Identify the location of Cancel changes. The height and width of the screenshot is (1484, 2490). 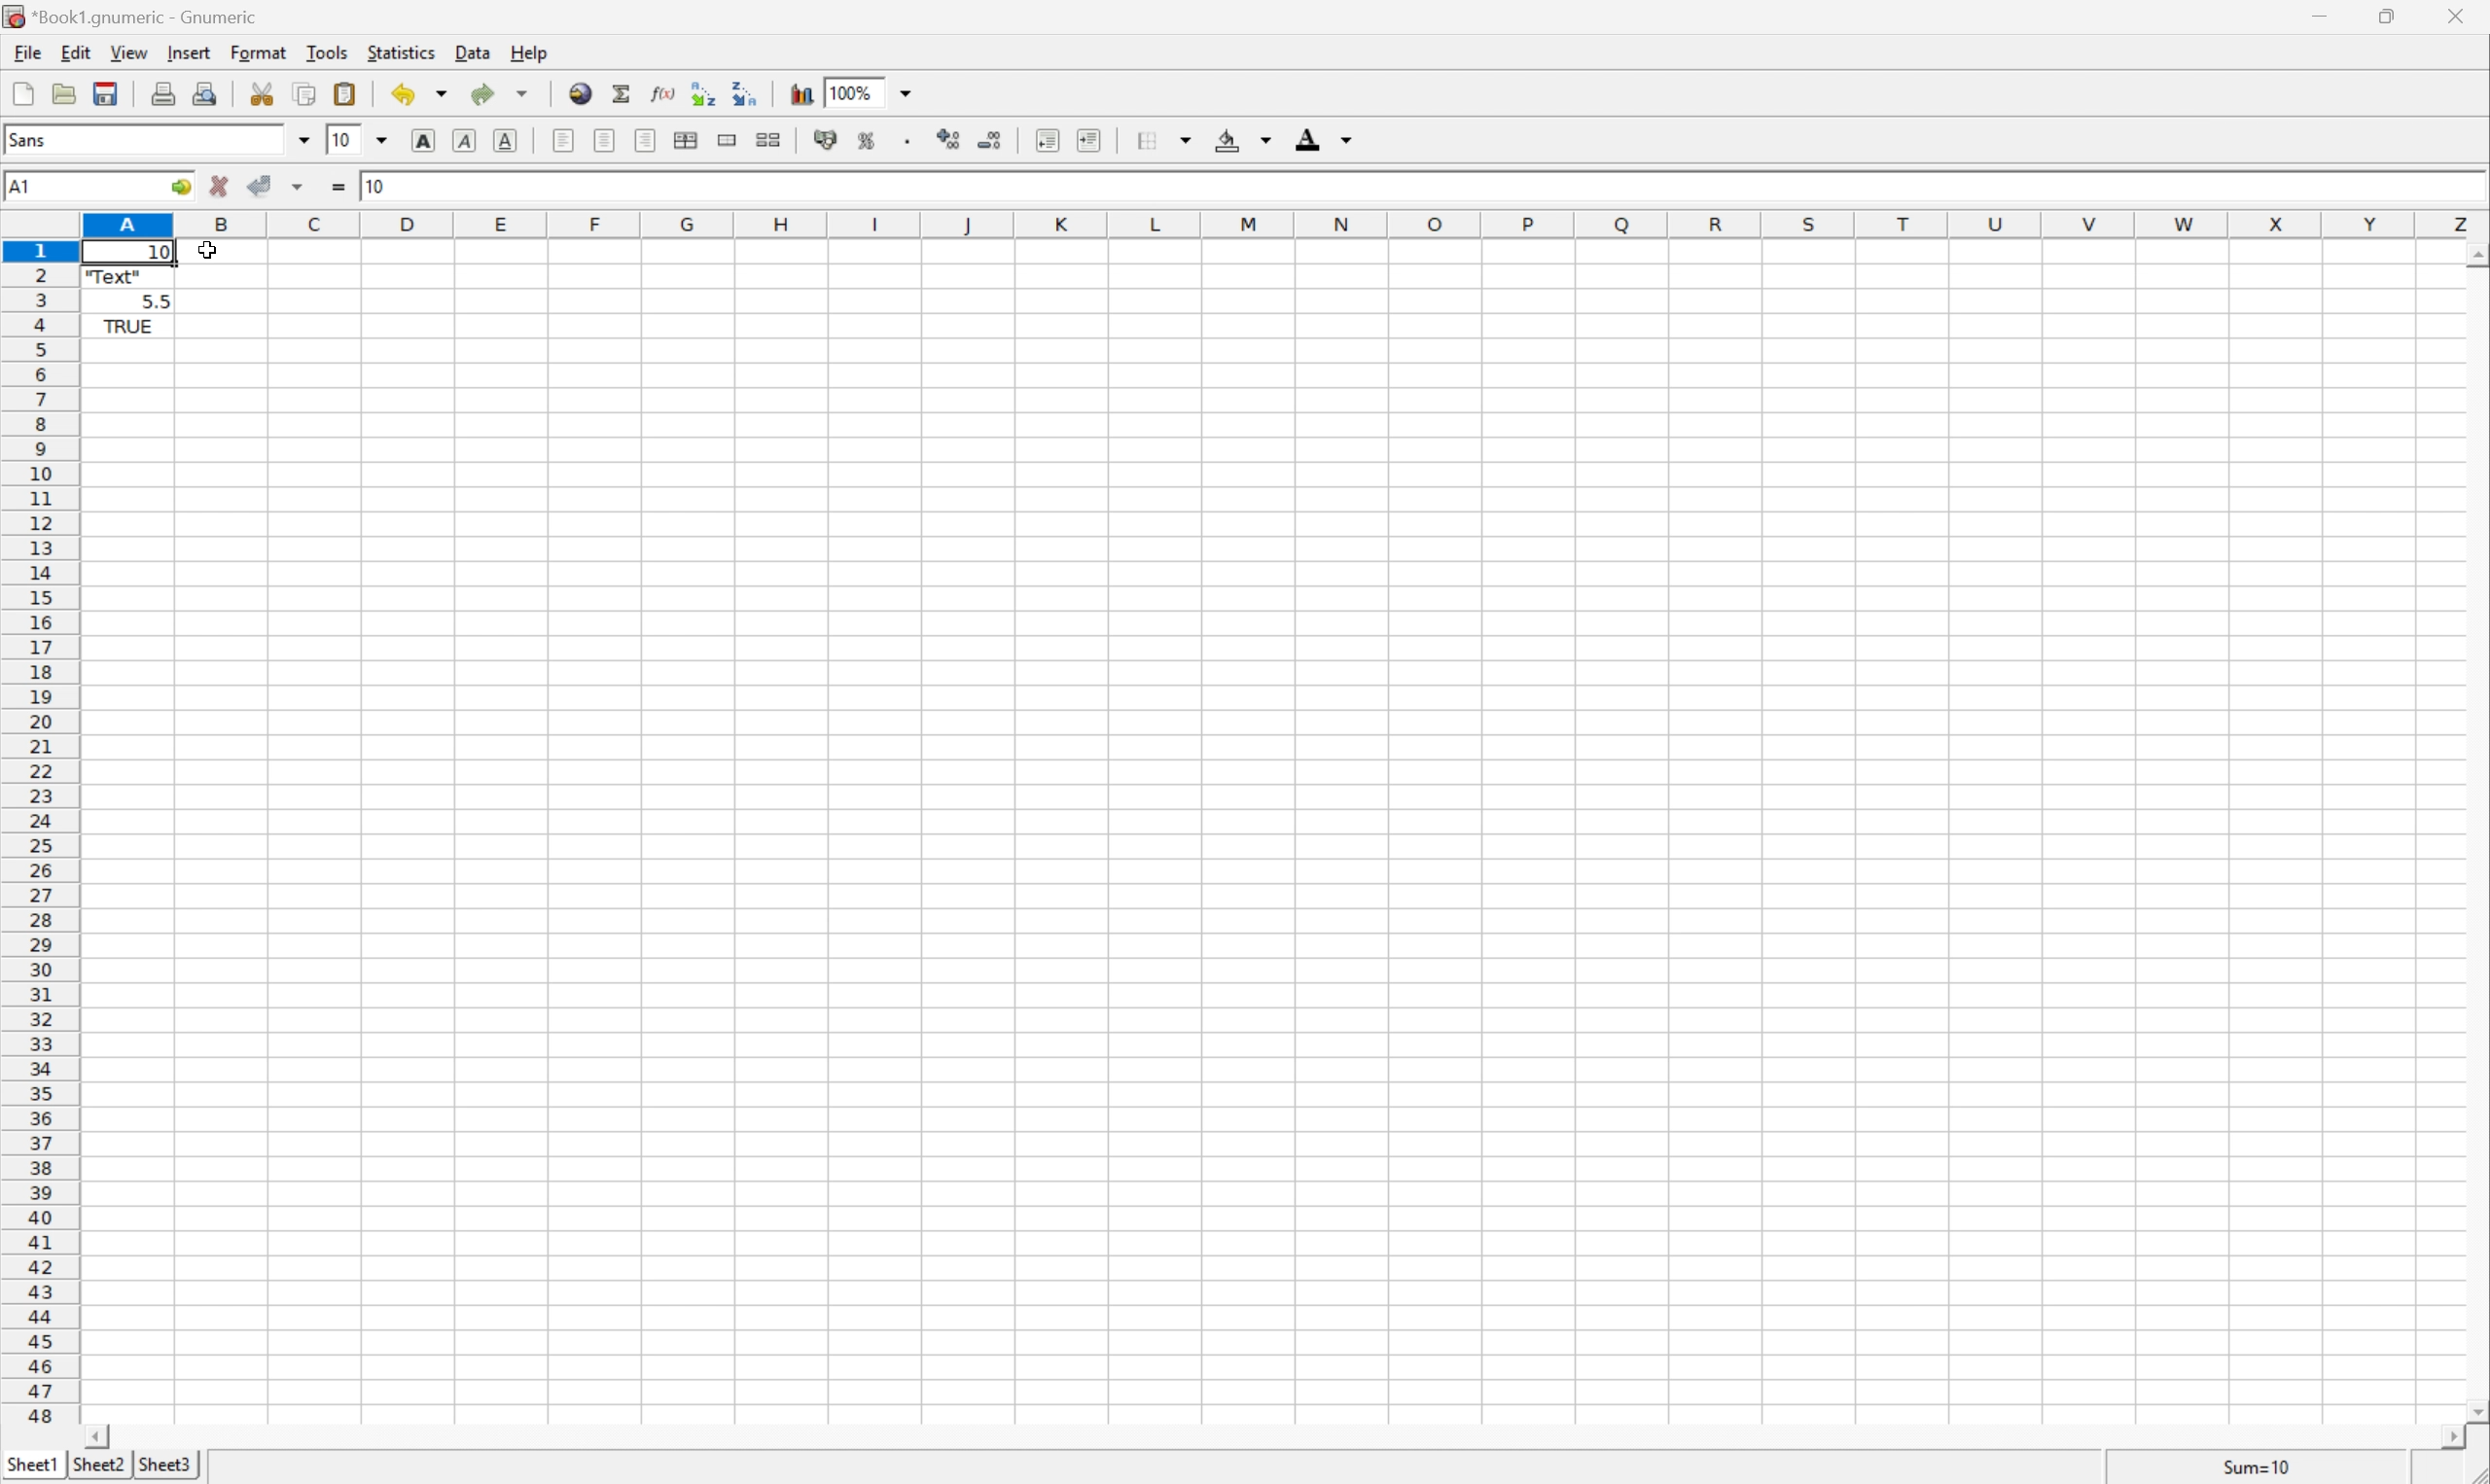
(220, 187).